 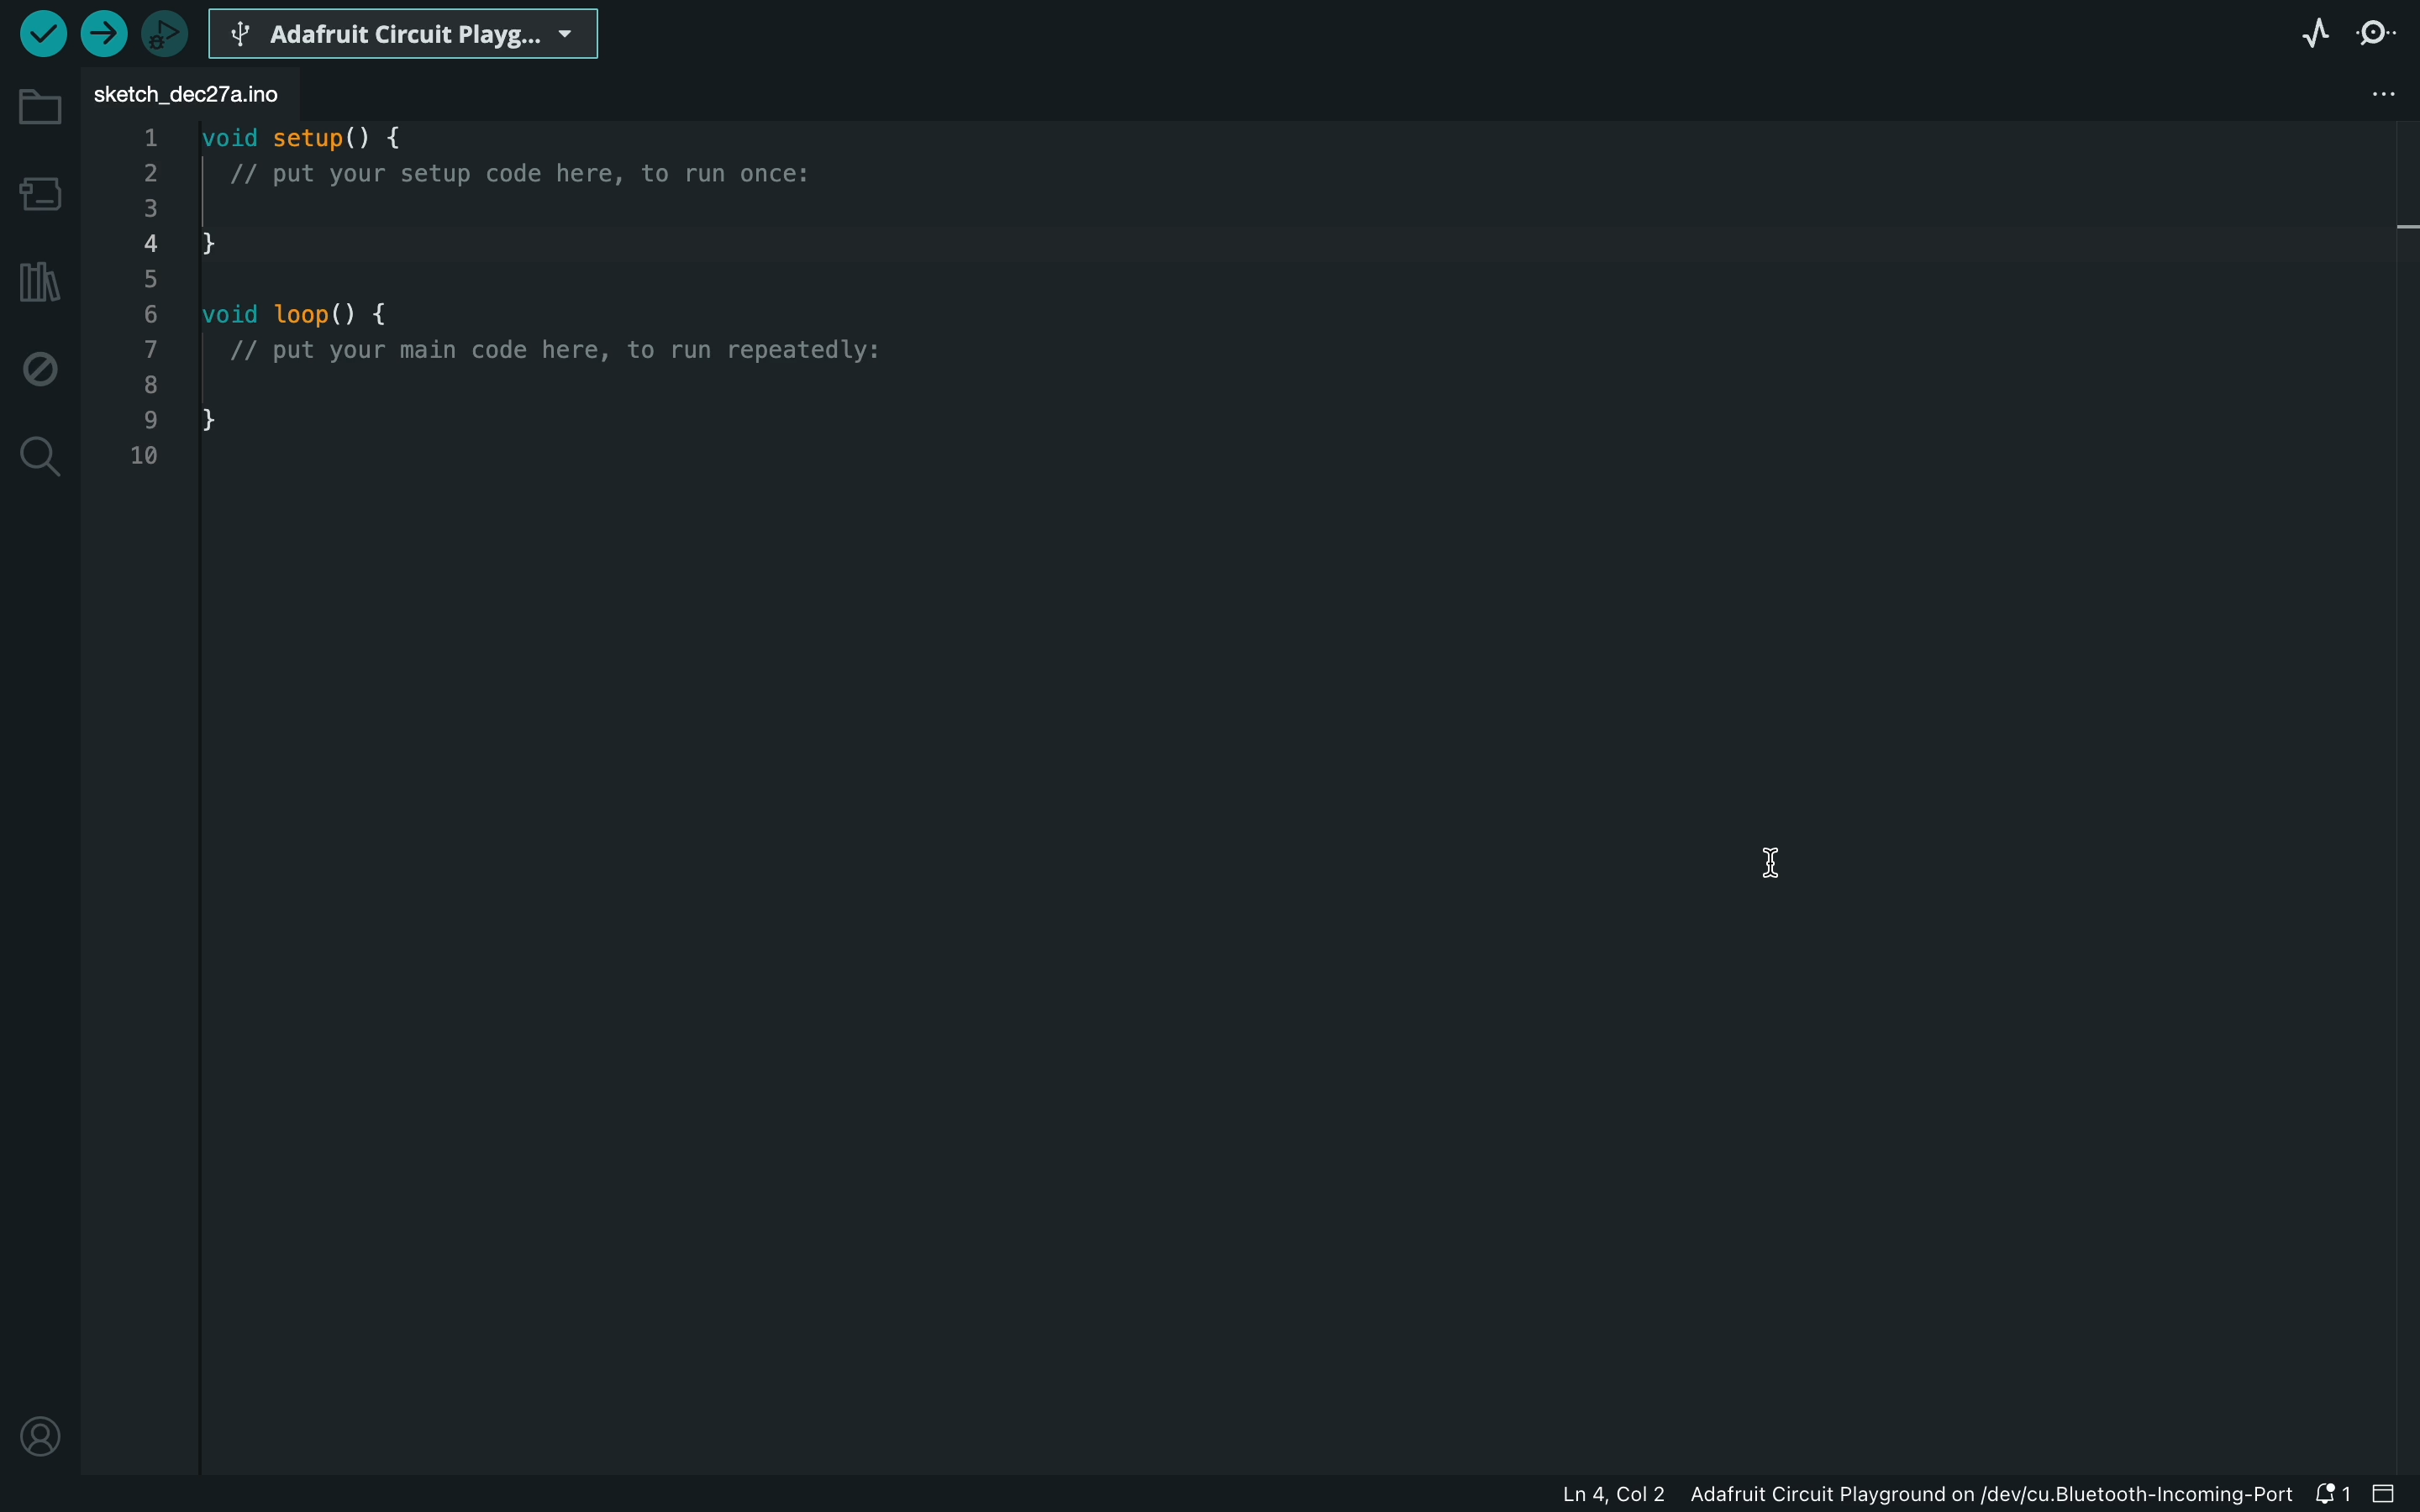 What do you see at coordinates (40, 363) in the screenshot?
I see `debug` at bounding box center [40, 363].